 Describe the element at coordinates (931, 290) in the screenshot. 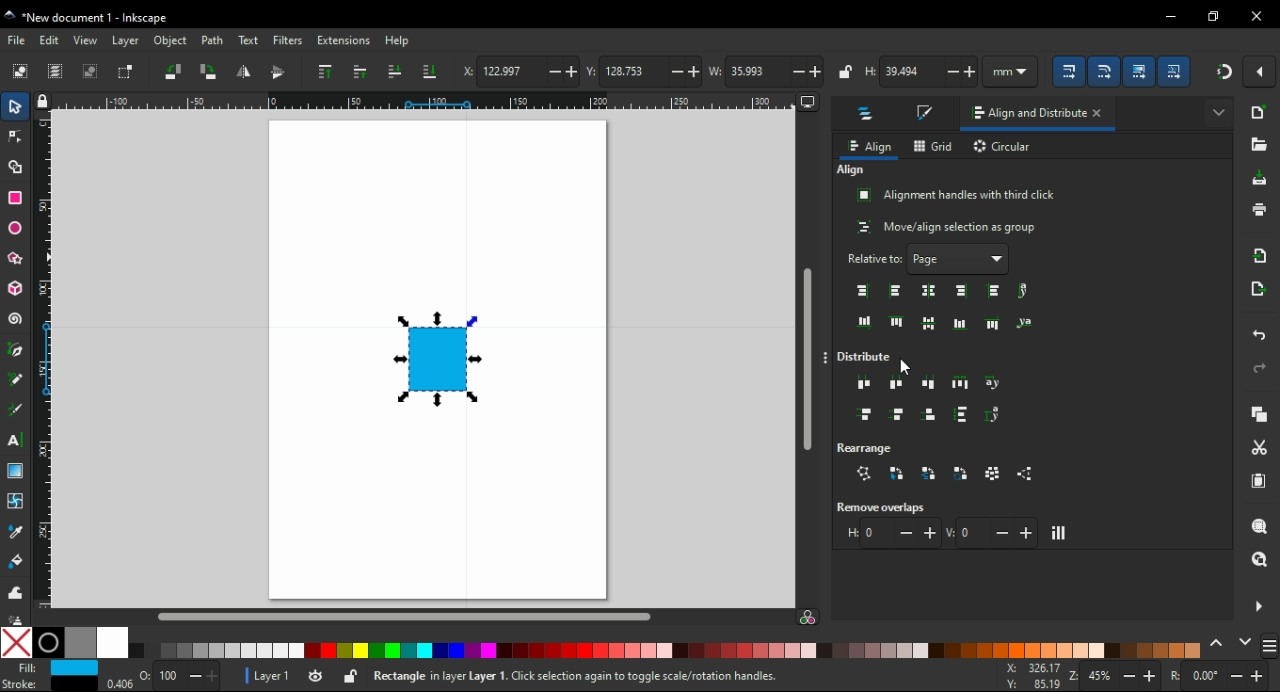

I see `center on vertical axis` at that location.